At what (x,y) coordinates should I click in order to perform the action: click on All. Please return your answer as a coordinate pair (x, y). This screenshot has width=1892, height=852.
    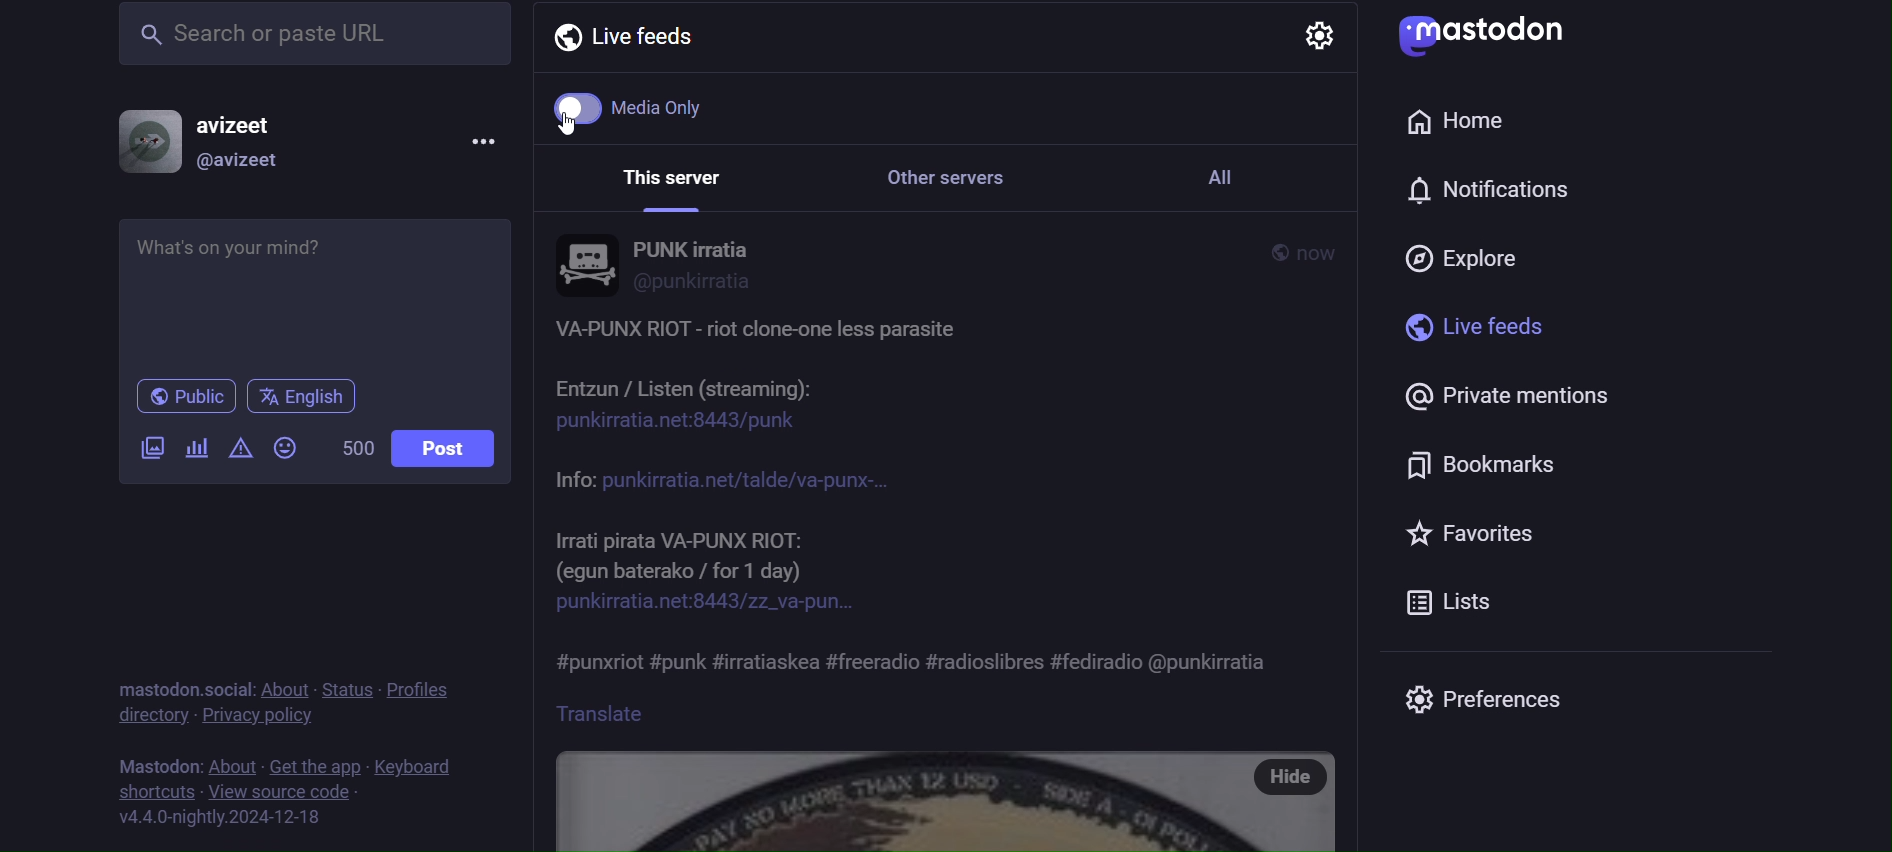
    Looking at the image, I should click on (1249, 178).